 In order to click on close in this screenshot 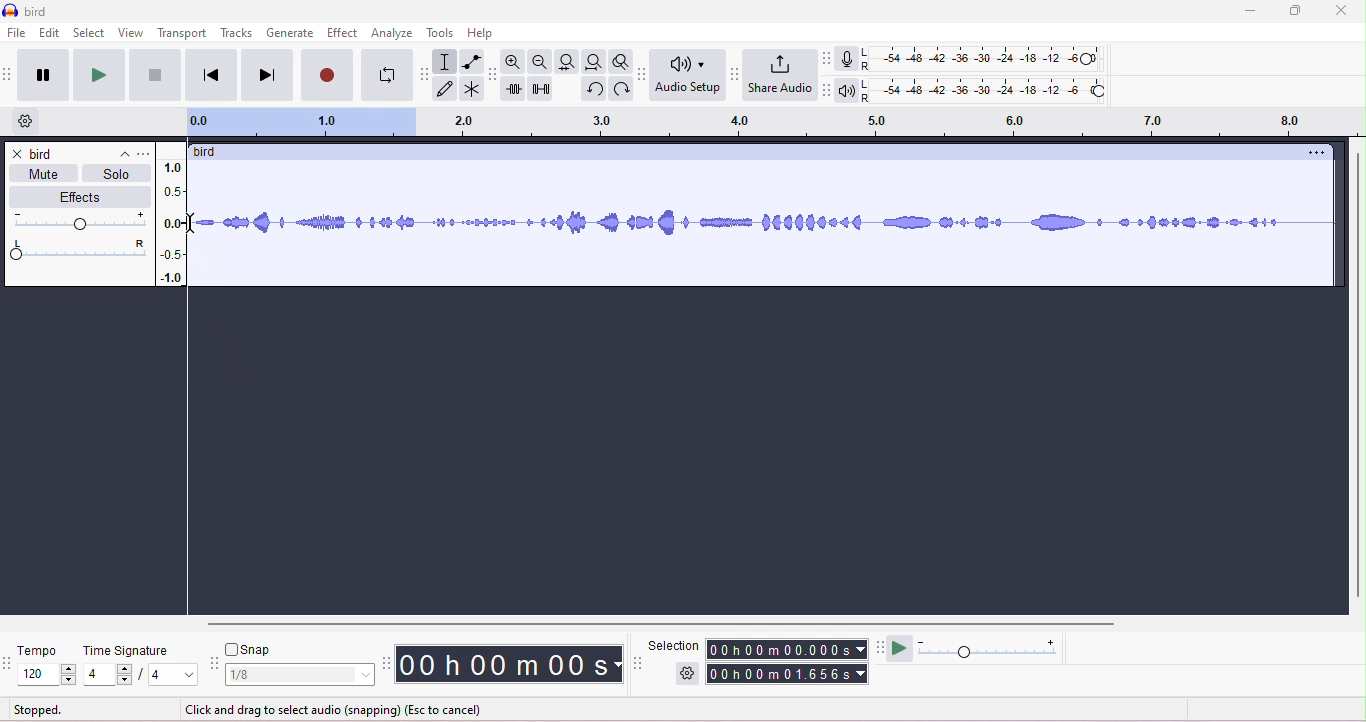, I will do `click(17, 154)`.